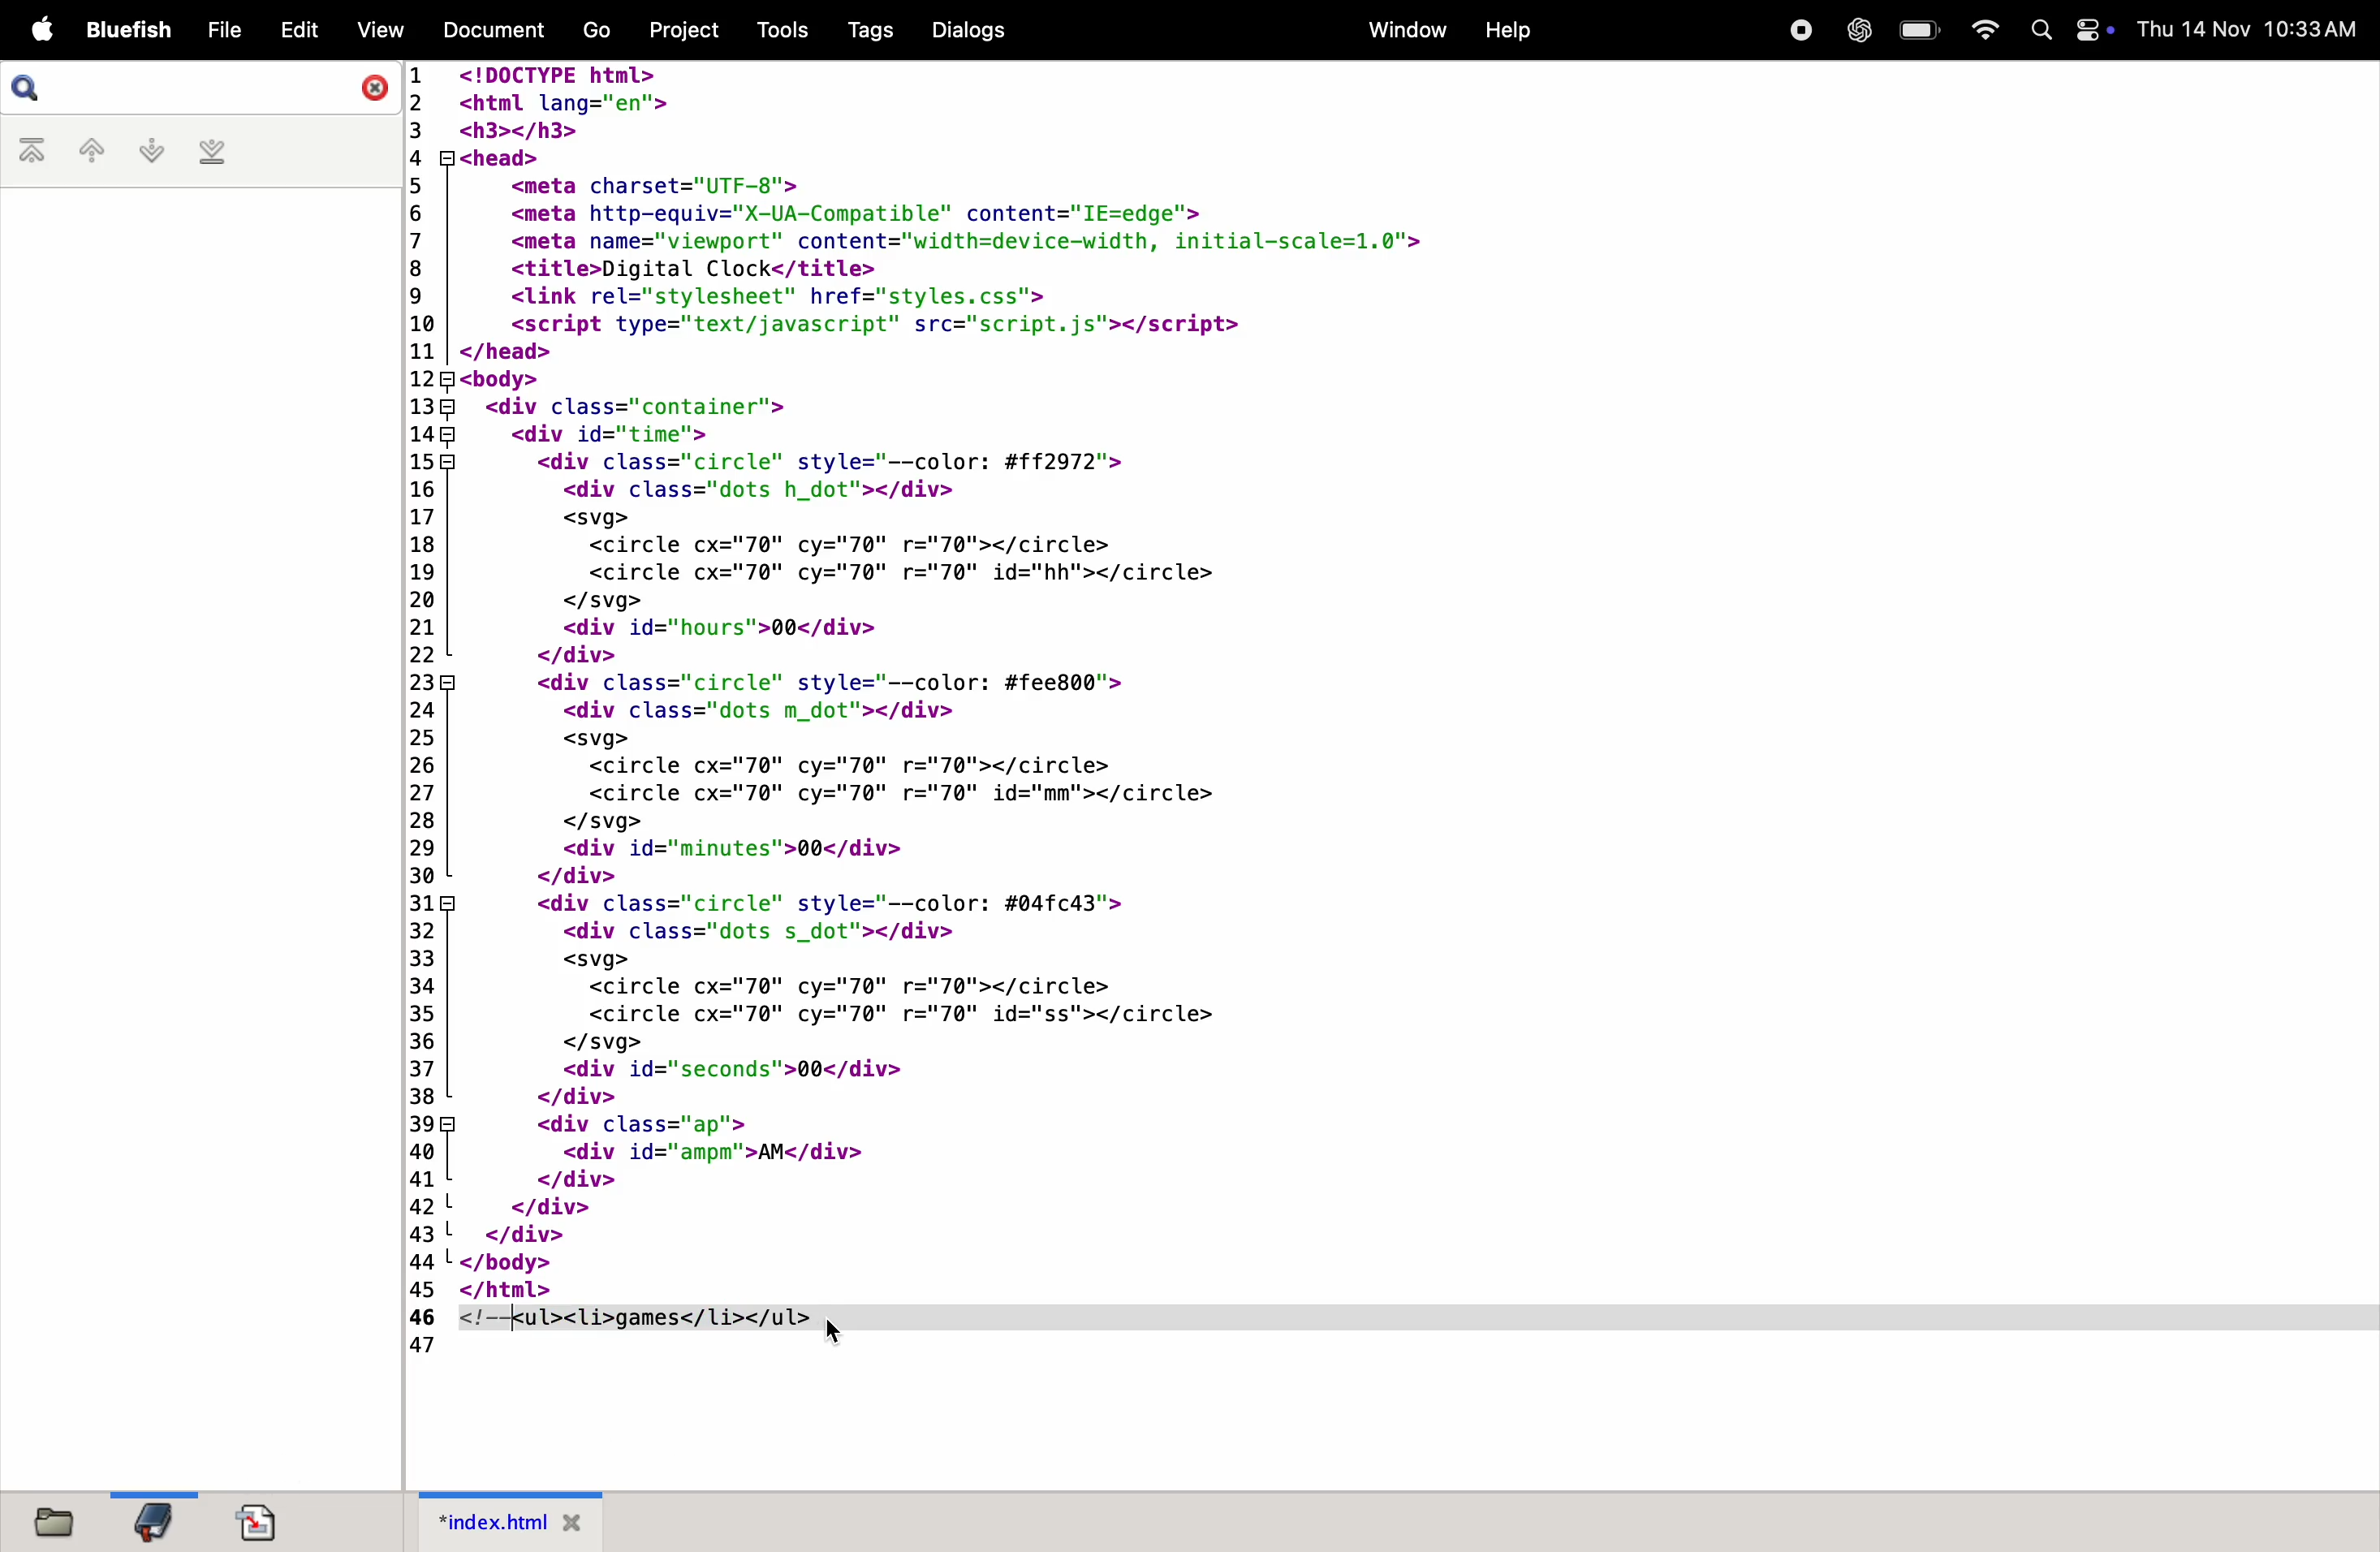 Image resolution: width=2380 pixels, height=1552 pixels. I want to click on close, so click(368, 90).